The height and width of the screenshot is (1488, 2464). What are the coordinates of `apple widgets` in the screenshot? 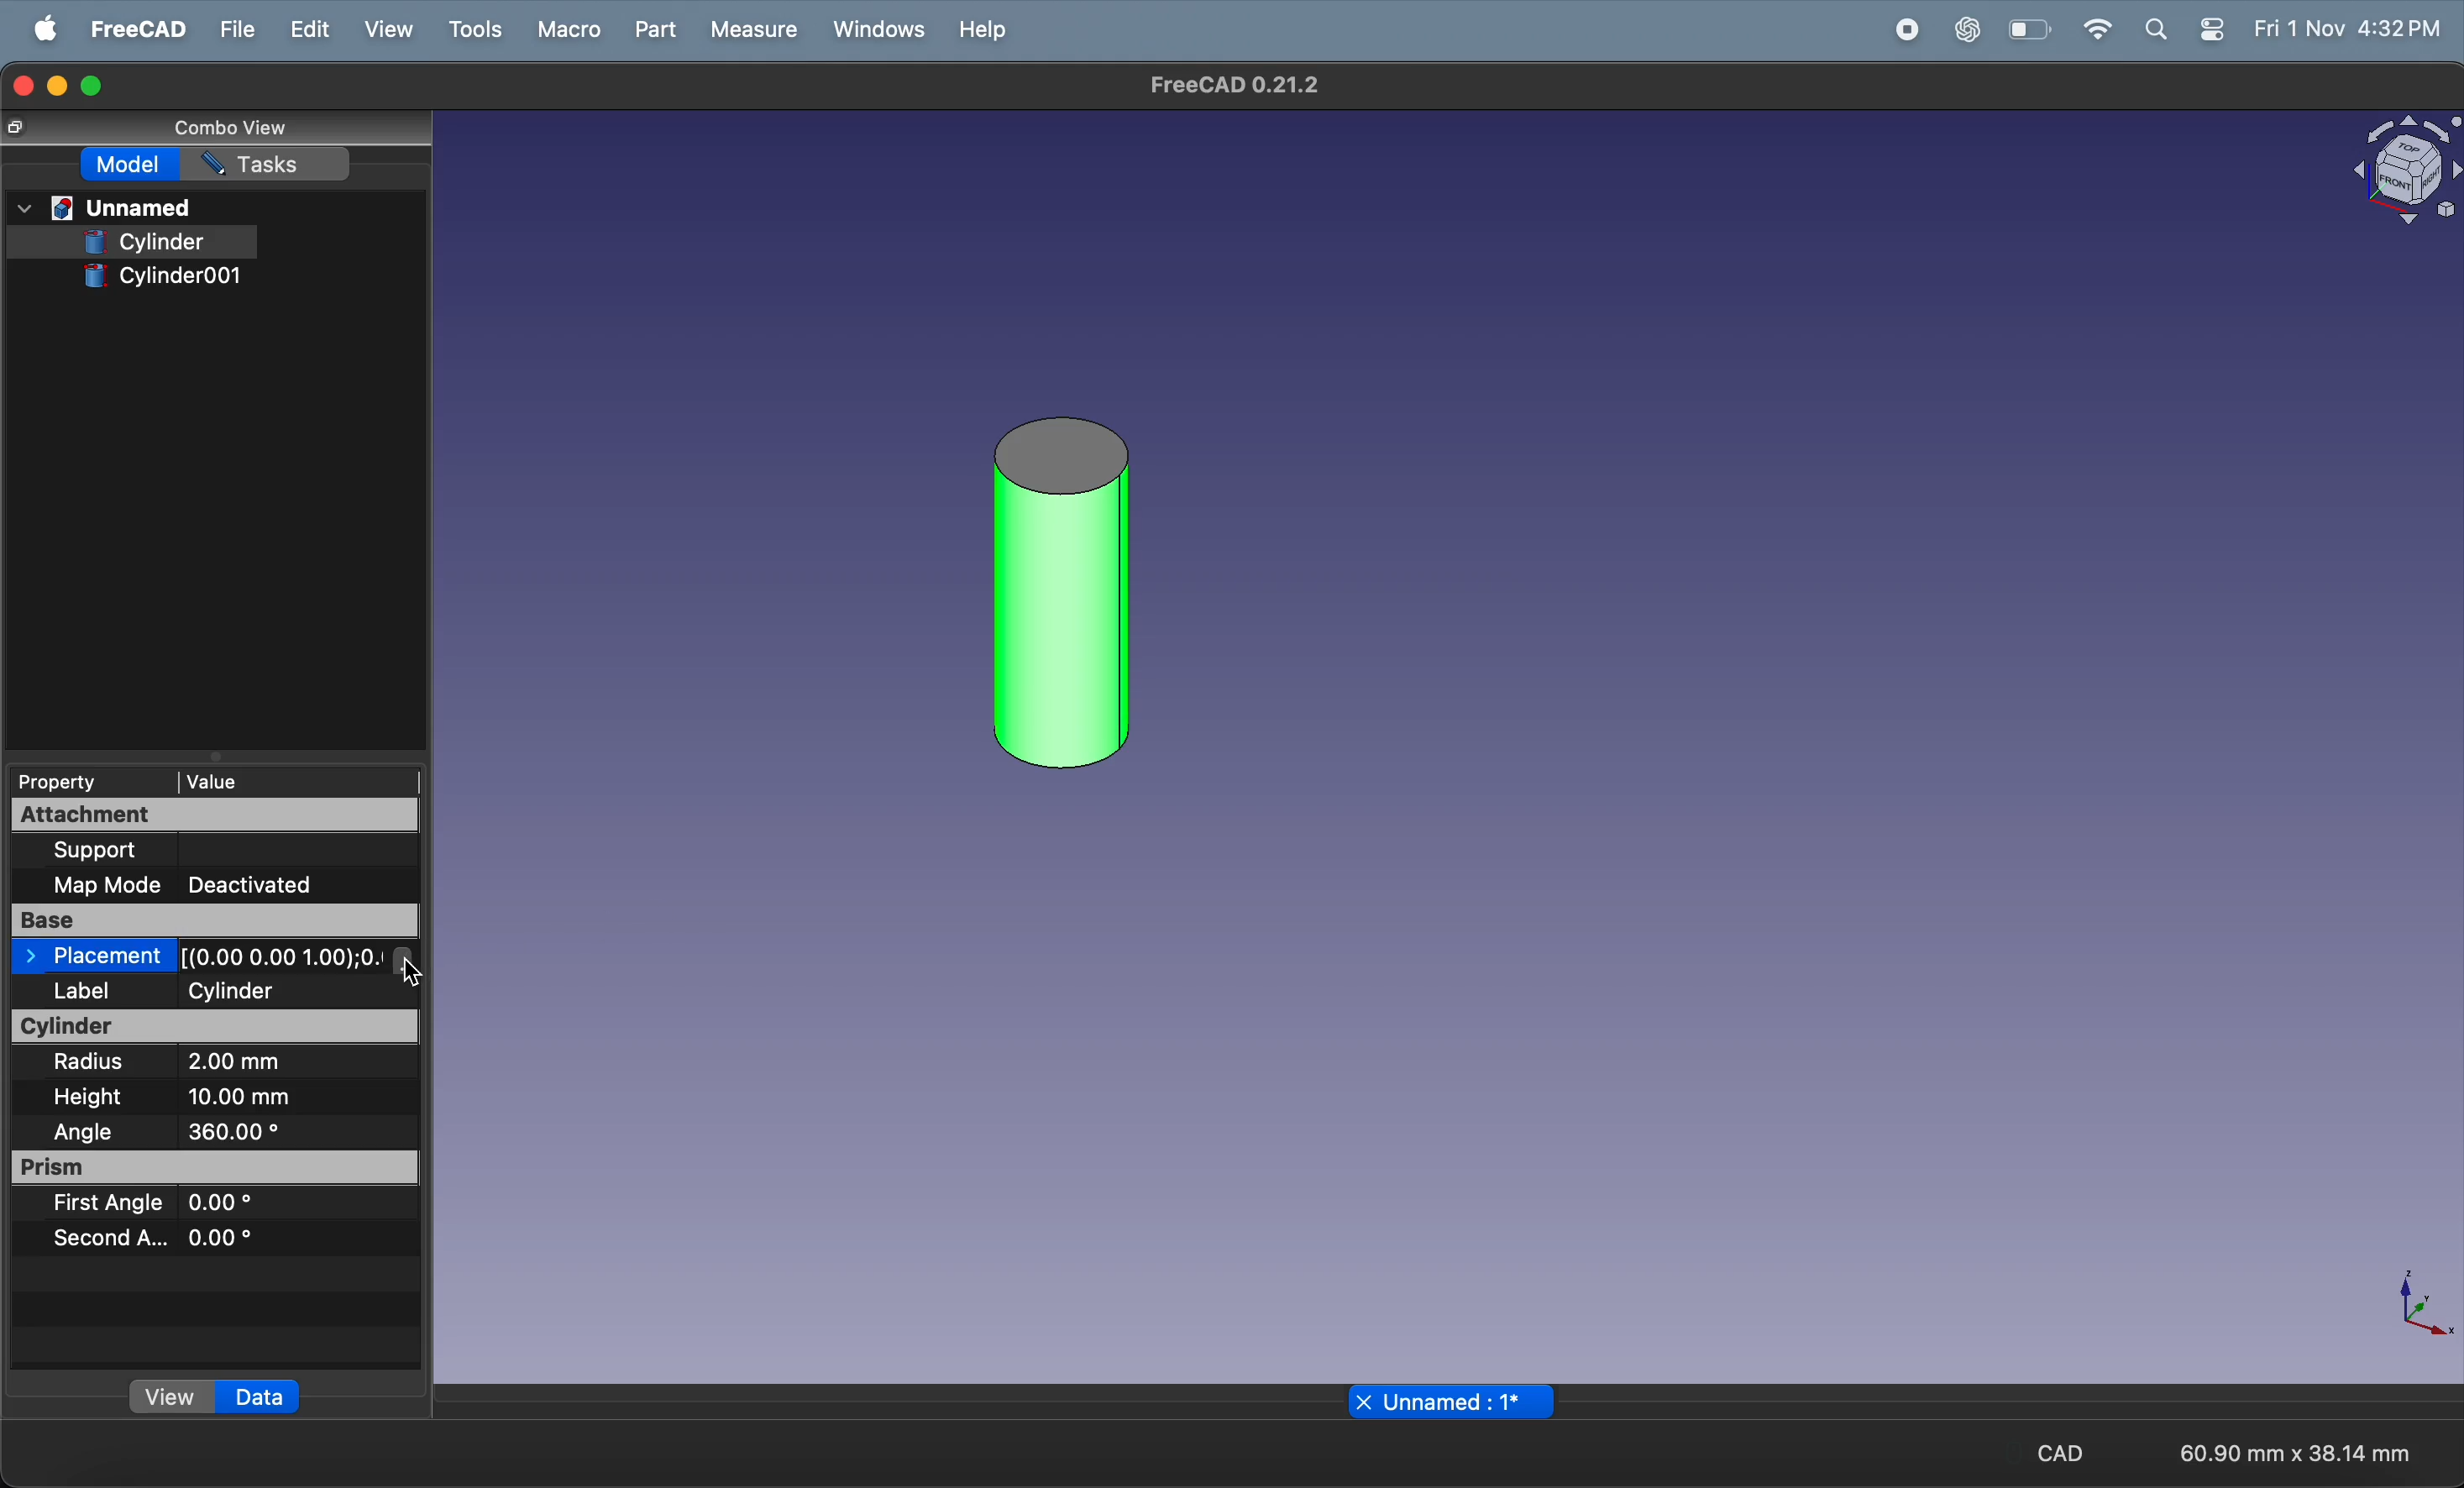 It's located at (2184, 32).